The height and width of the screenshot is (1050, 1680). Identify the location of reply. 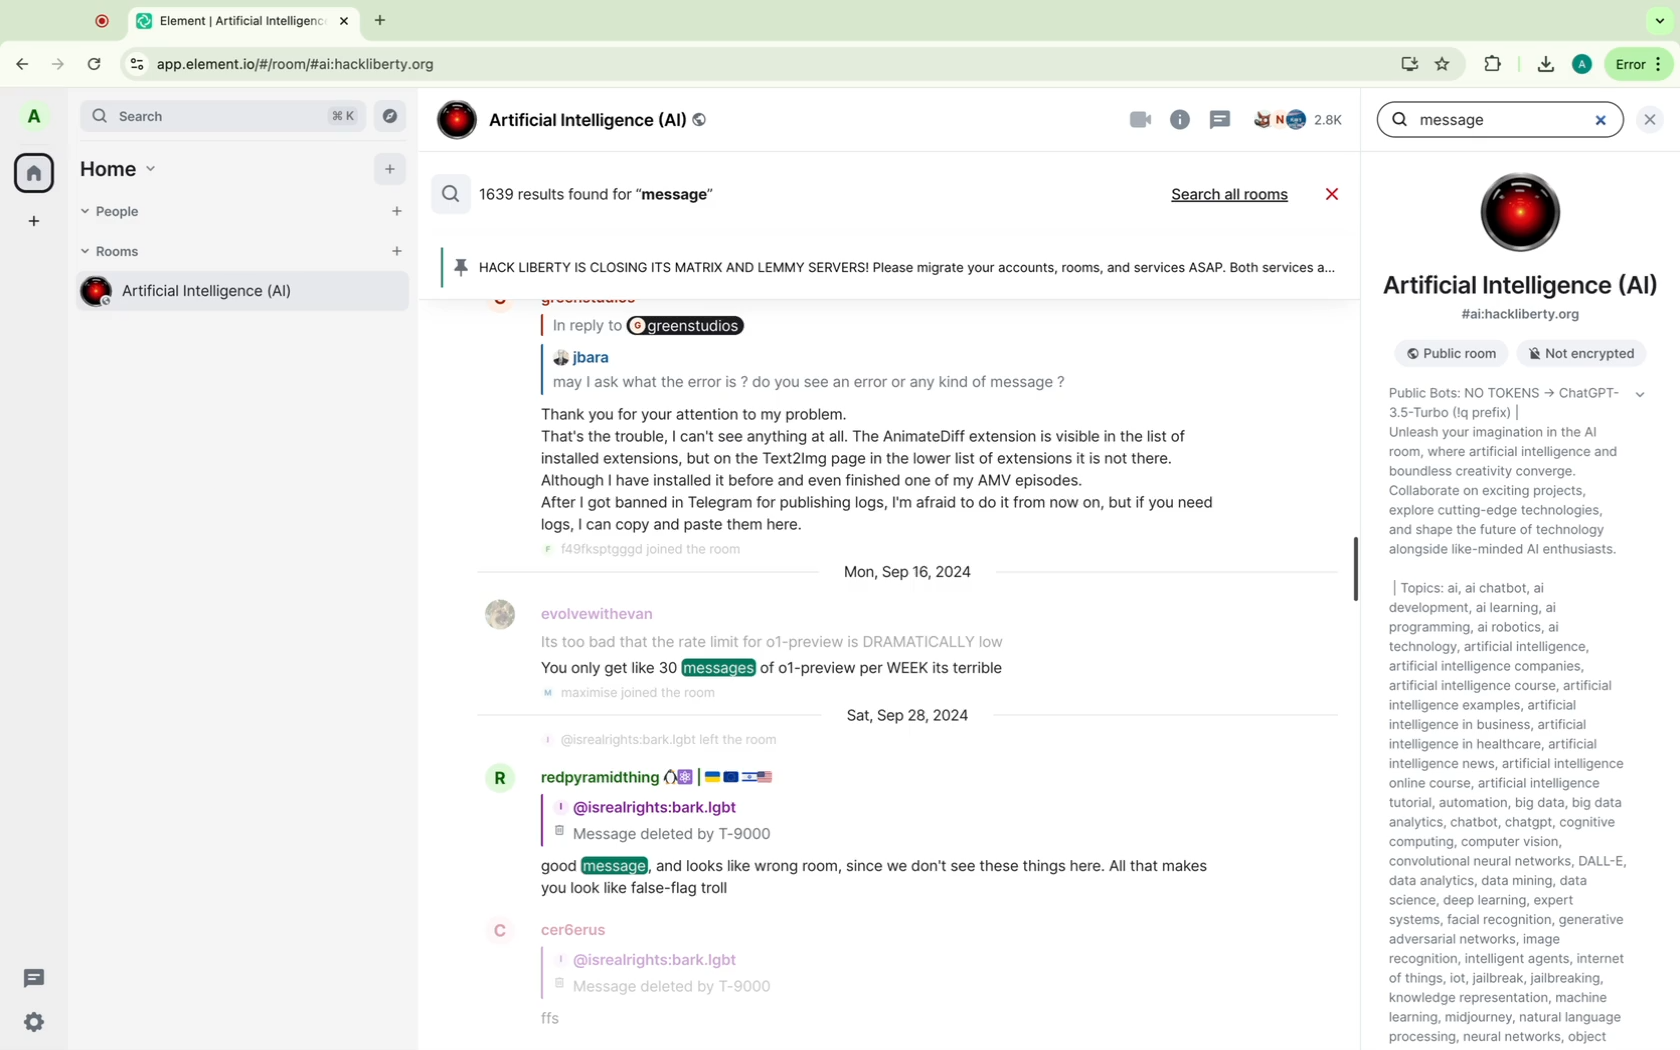
(779, 671).